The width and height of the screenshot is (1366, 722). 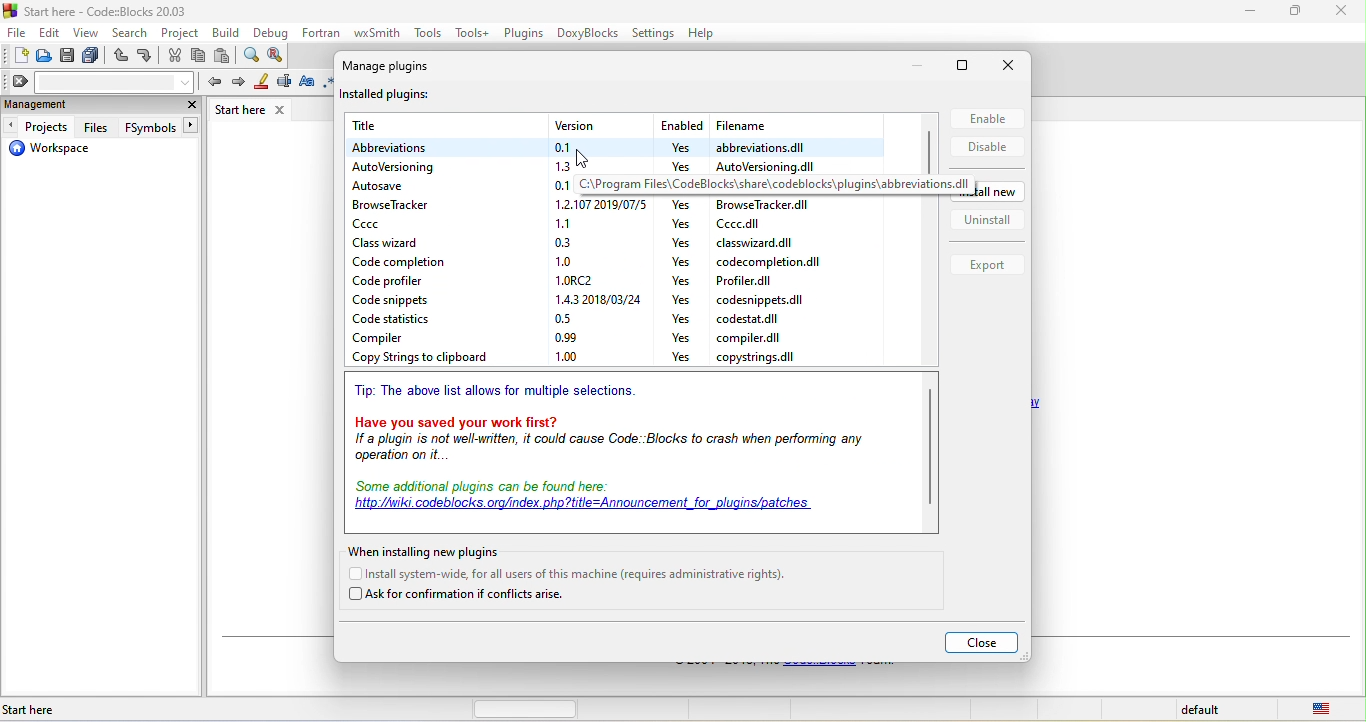 I want to click on disable, so click(x=987, y=151).